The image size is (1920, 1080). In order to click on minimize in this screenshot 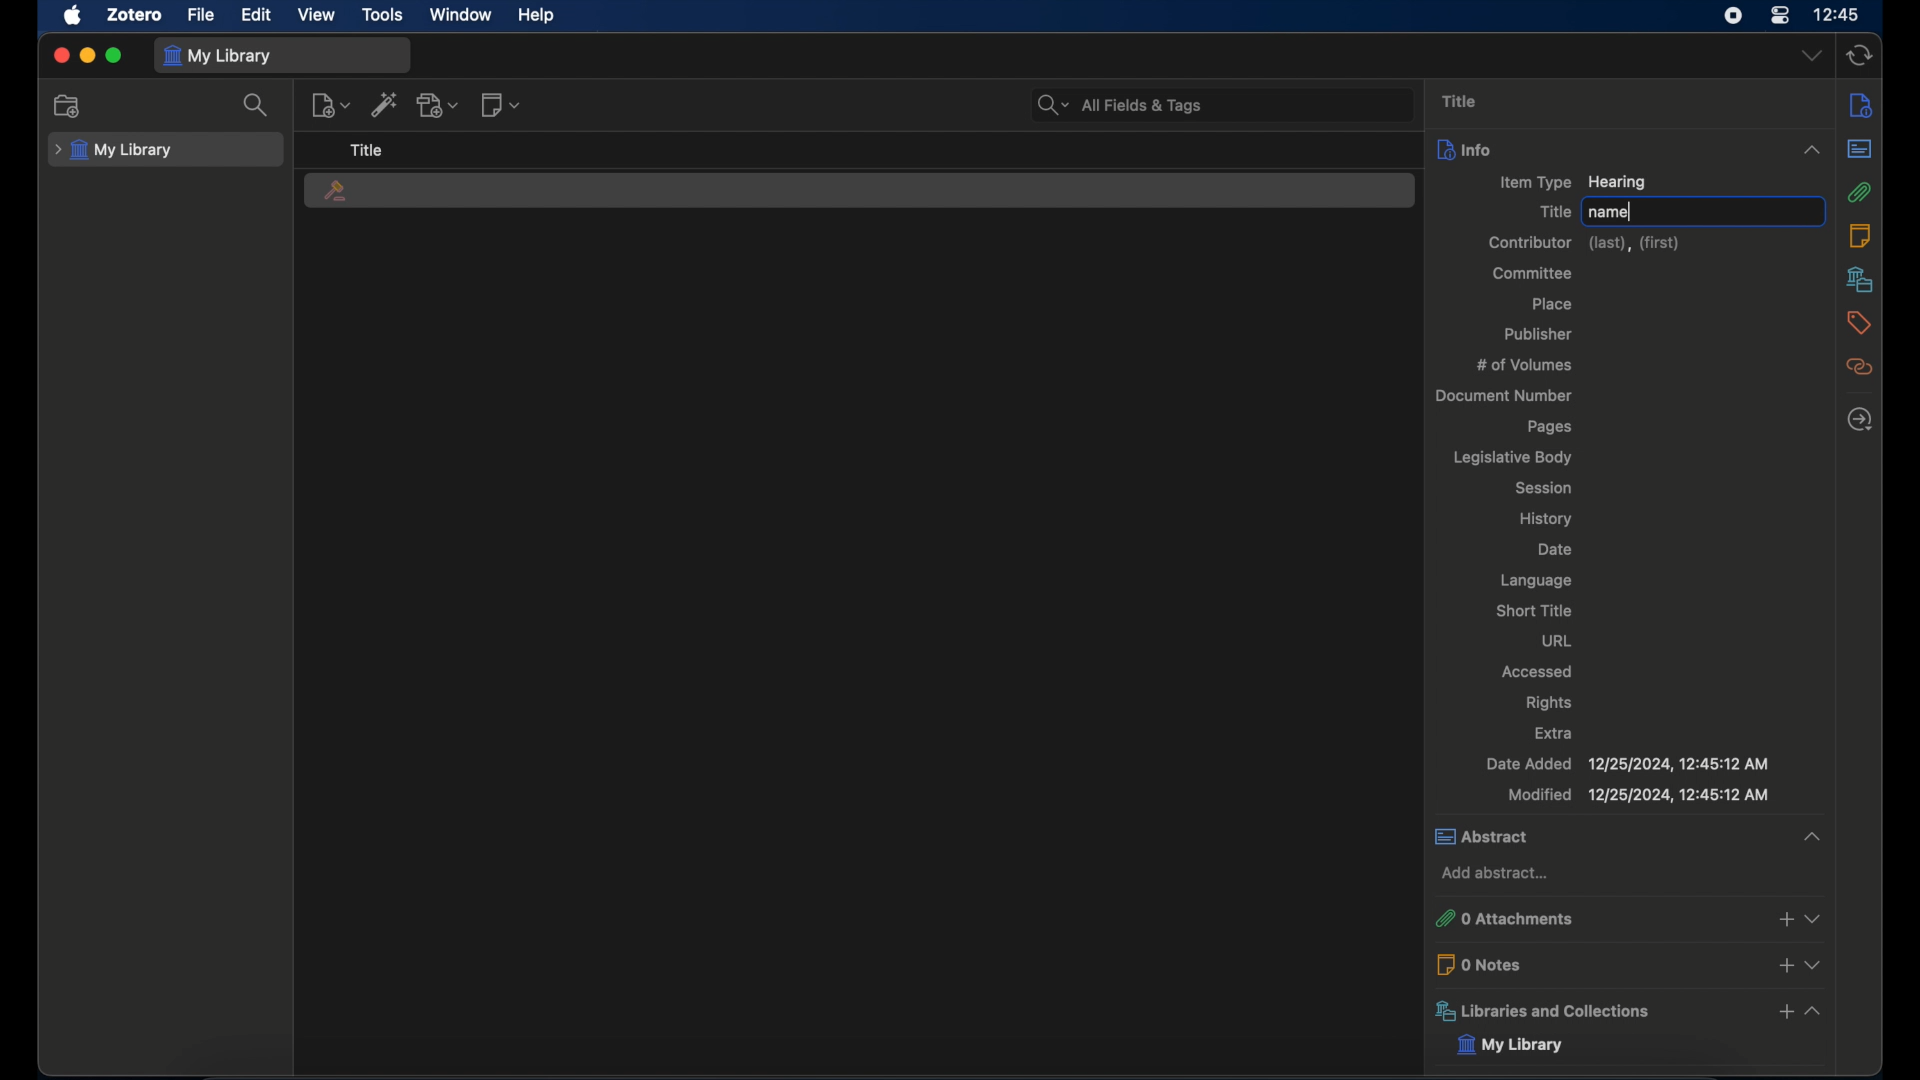, I will do `click(88, 55)`.